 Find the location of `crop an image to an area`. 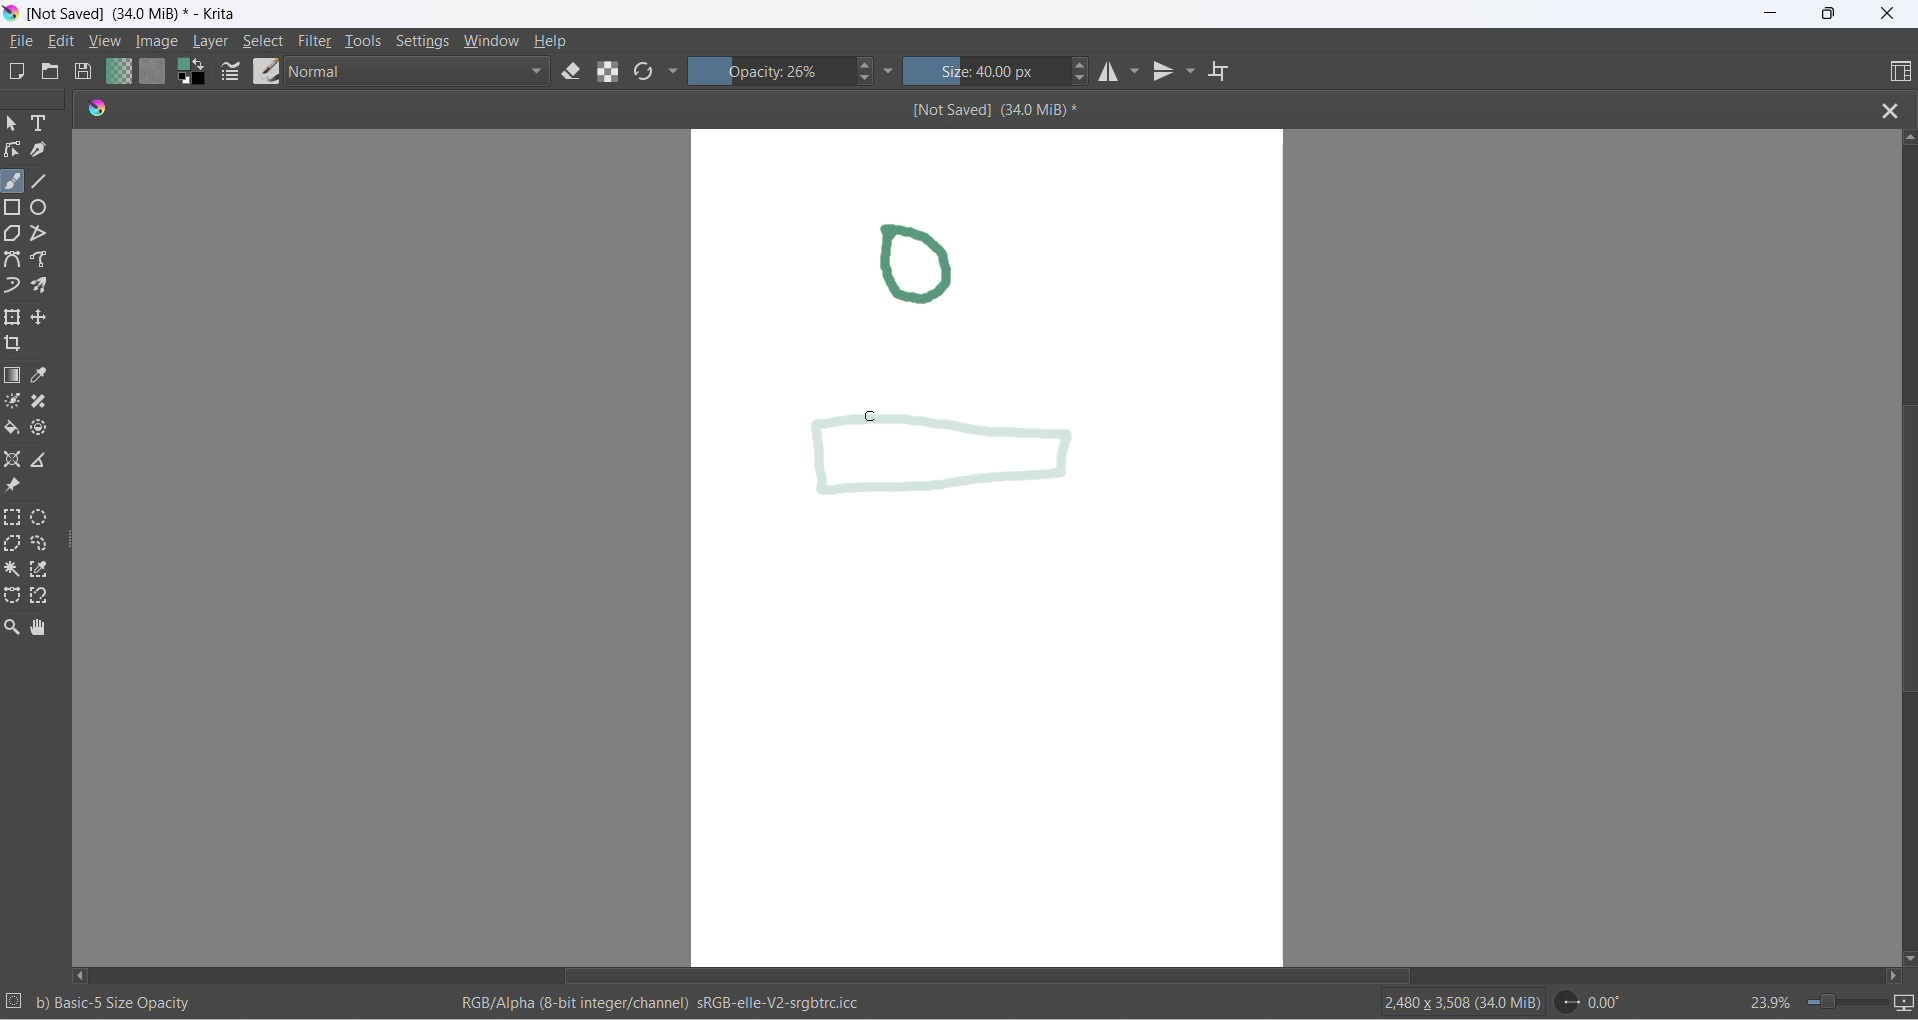

crop an image to an area is located at coordinates (20, 348).